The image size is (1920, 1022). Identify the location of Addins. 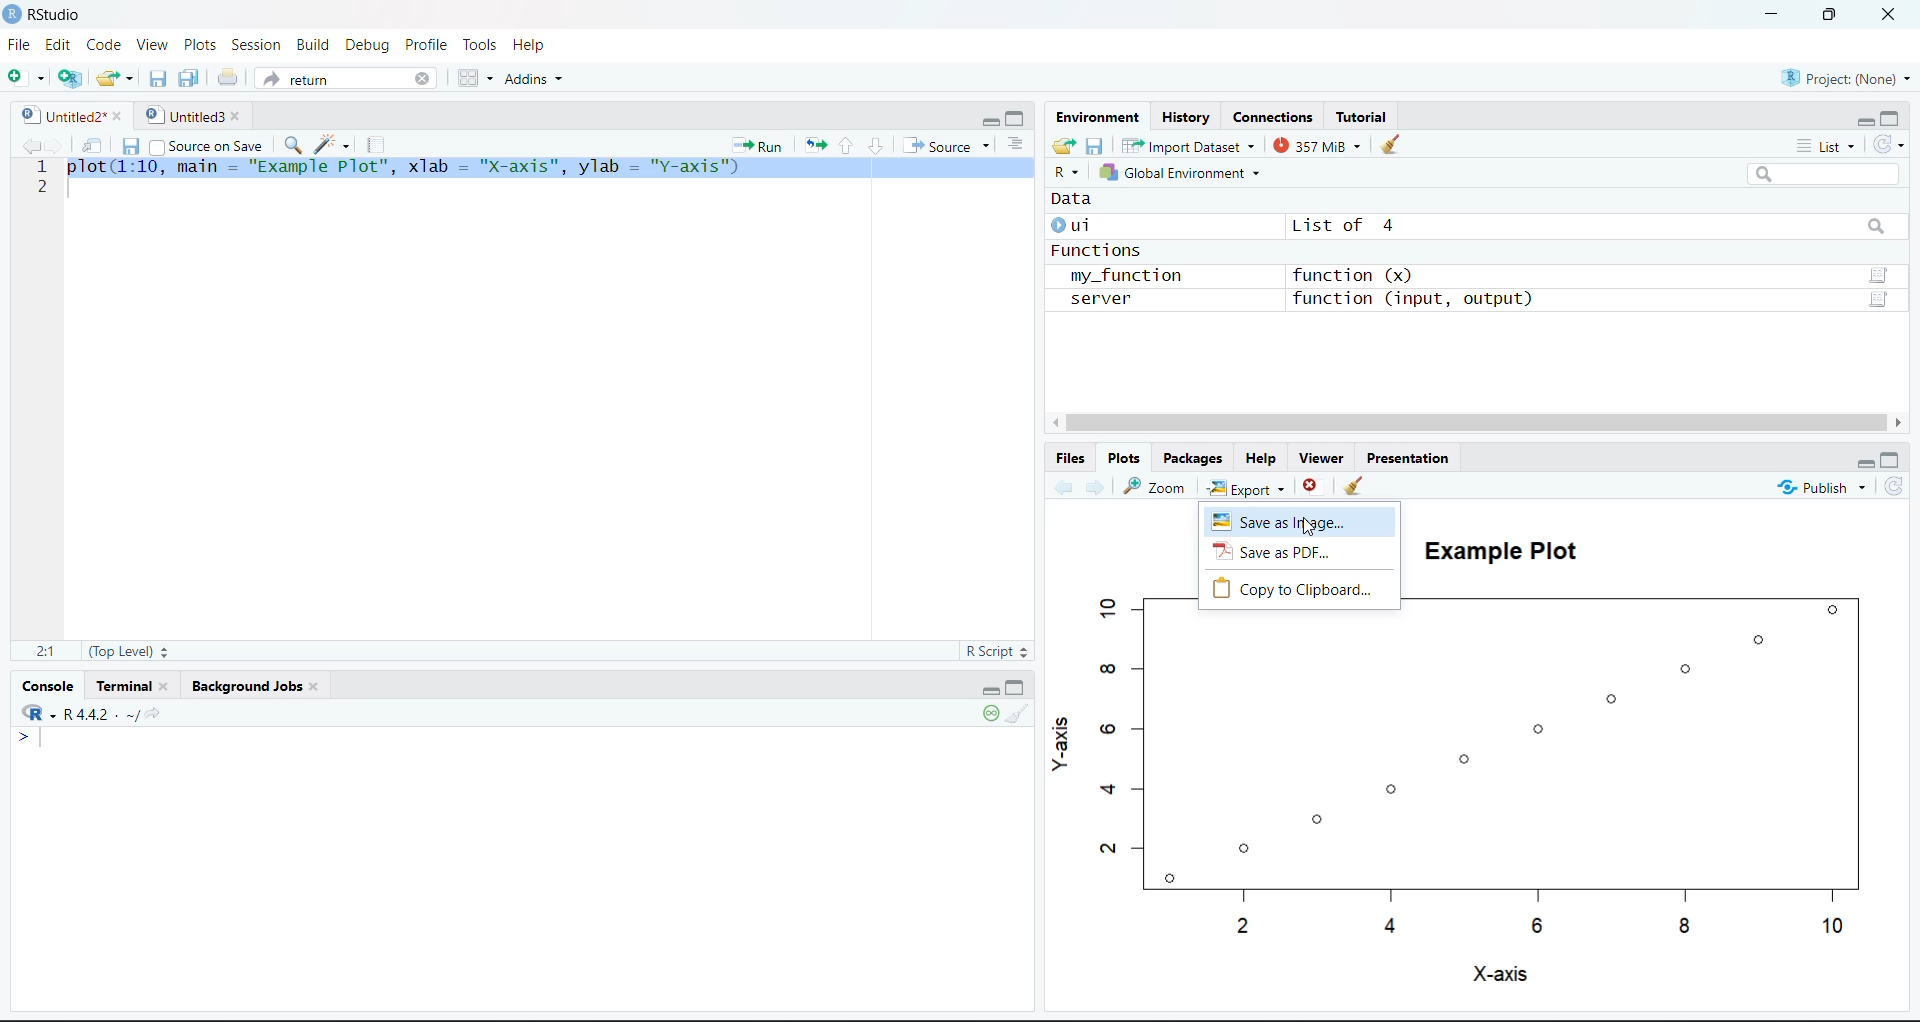
(534, 77).